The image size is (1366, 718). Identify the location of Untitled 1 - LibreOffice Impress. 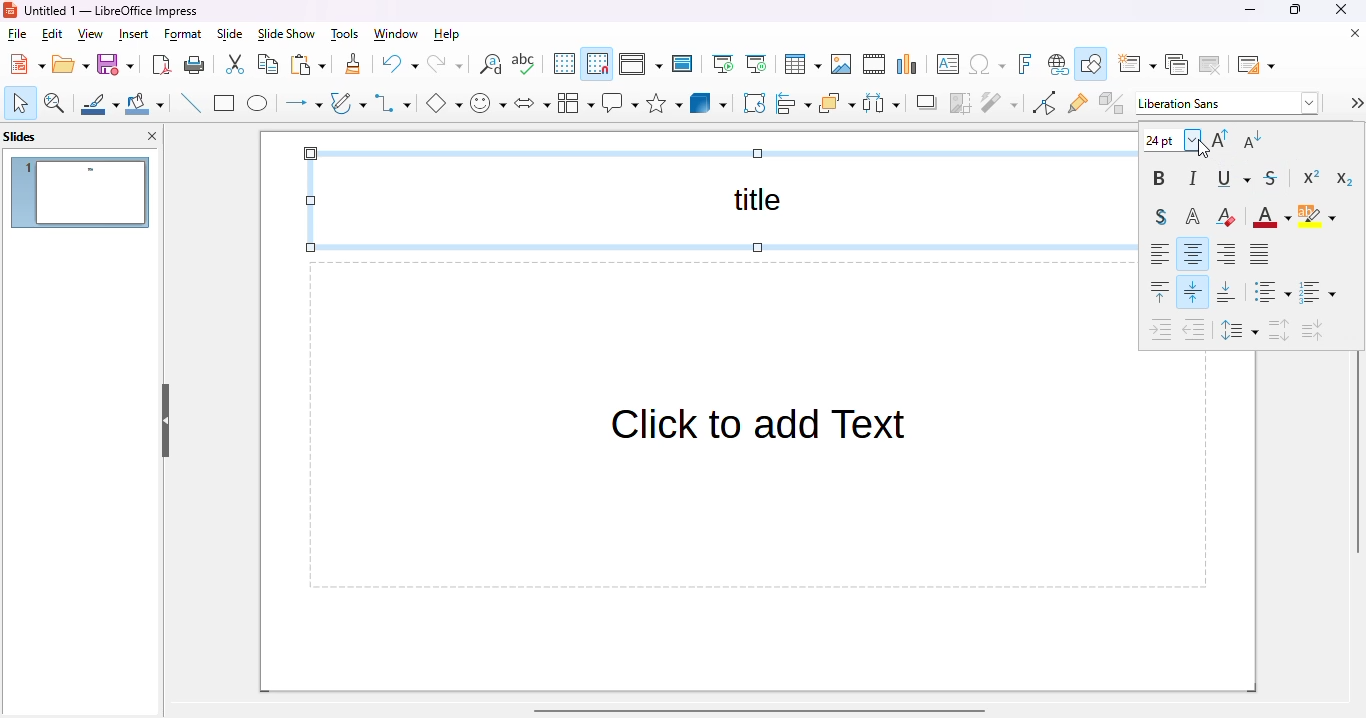
(112, 10).